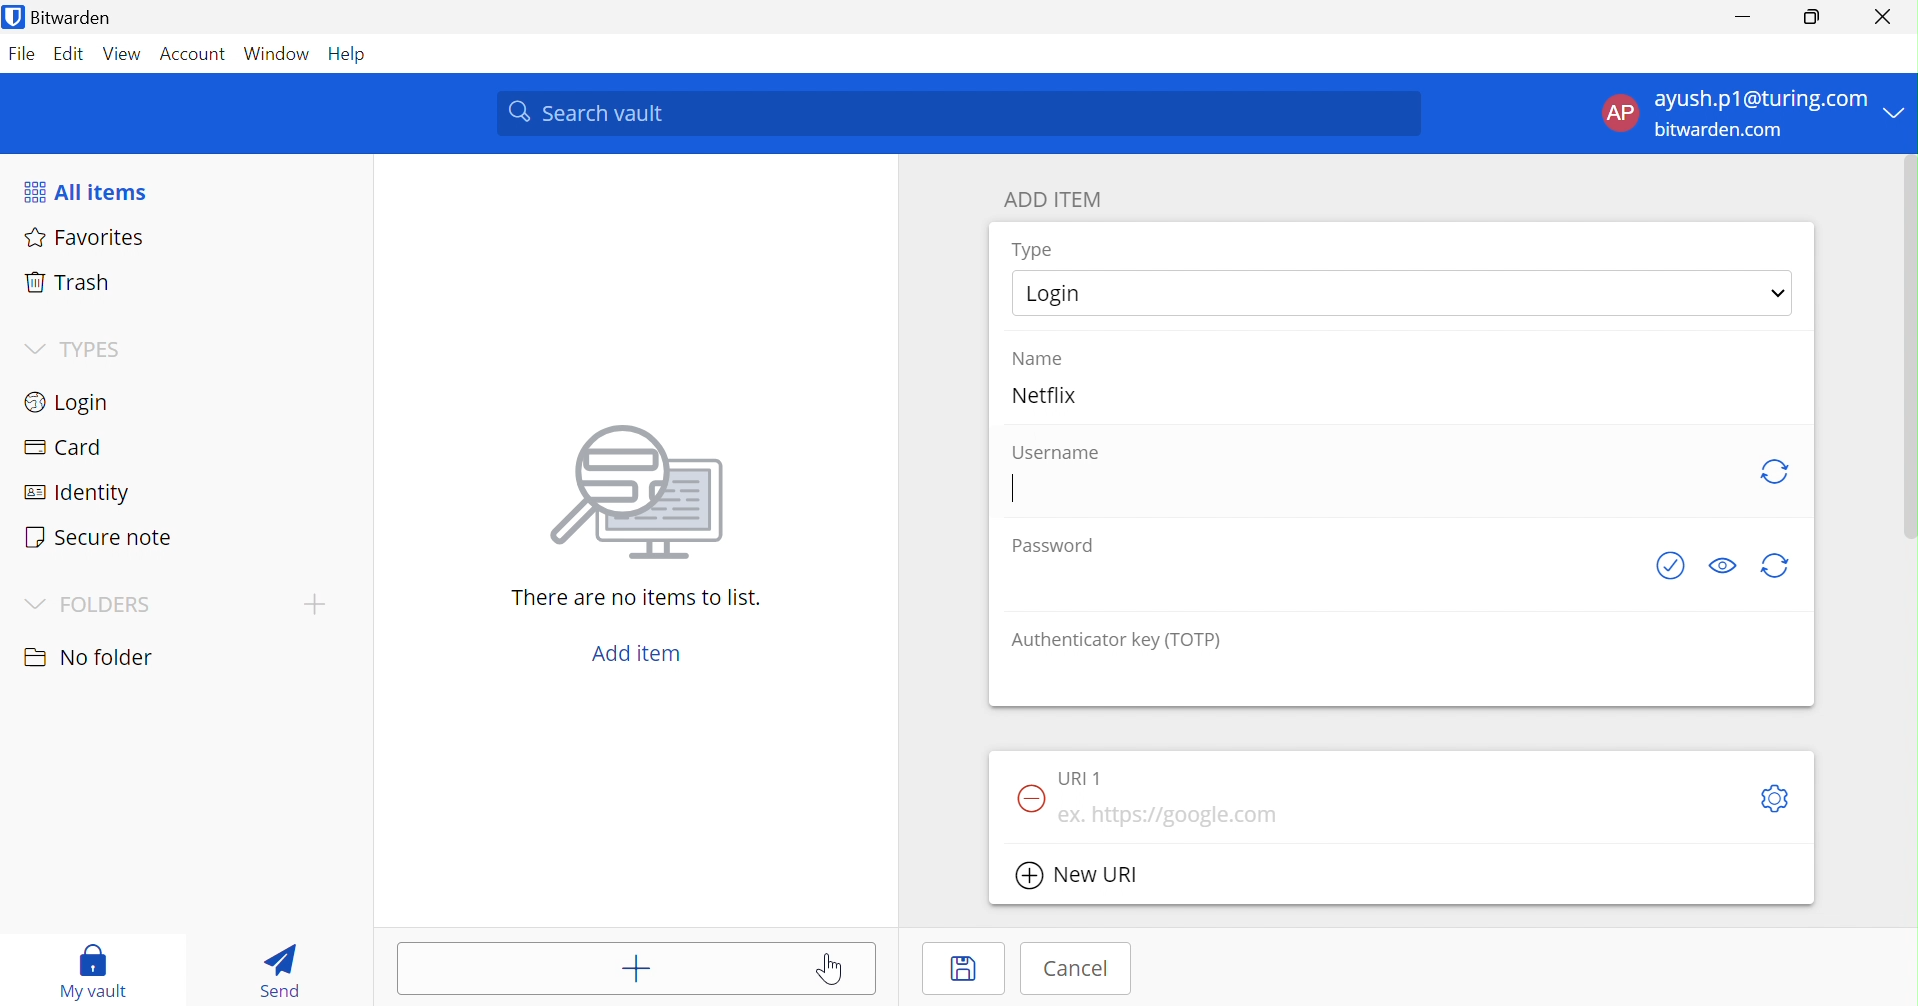 This screenshot has width=1918, height=1006. Describe the element at coordinates (1896, 111) in the screenshot. I see `Drop down` at that location.